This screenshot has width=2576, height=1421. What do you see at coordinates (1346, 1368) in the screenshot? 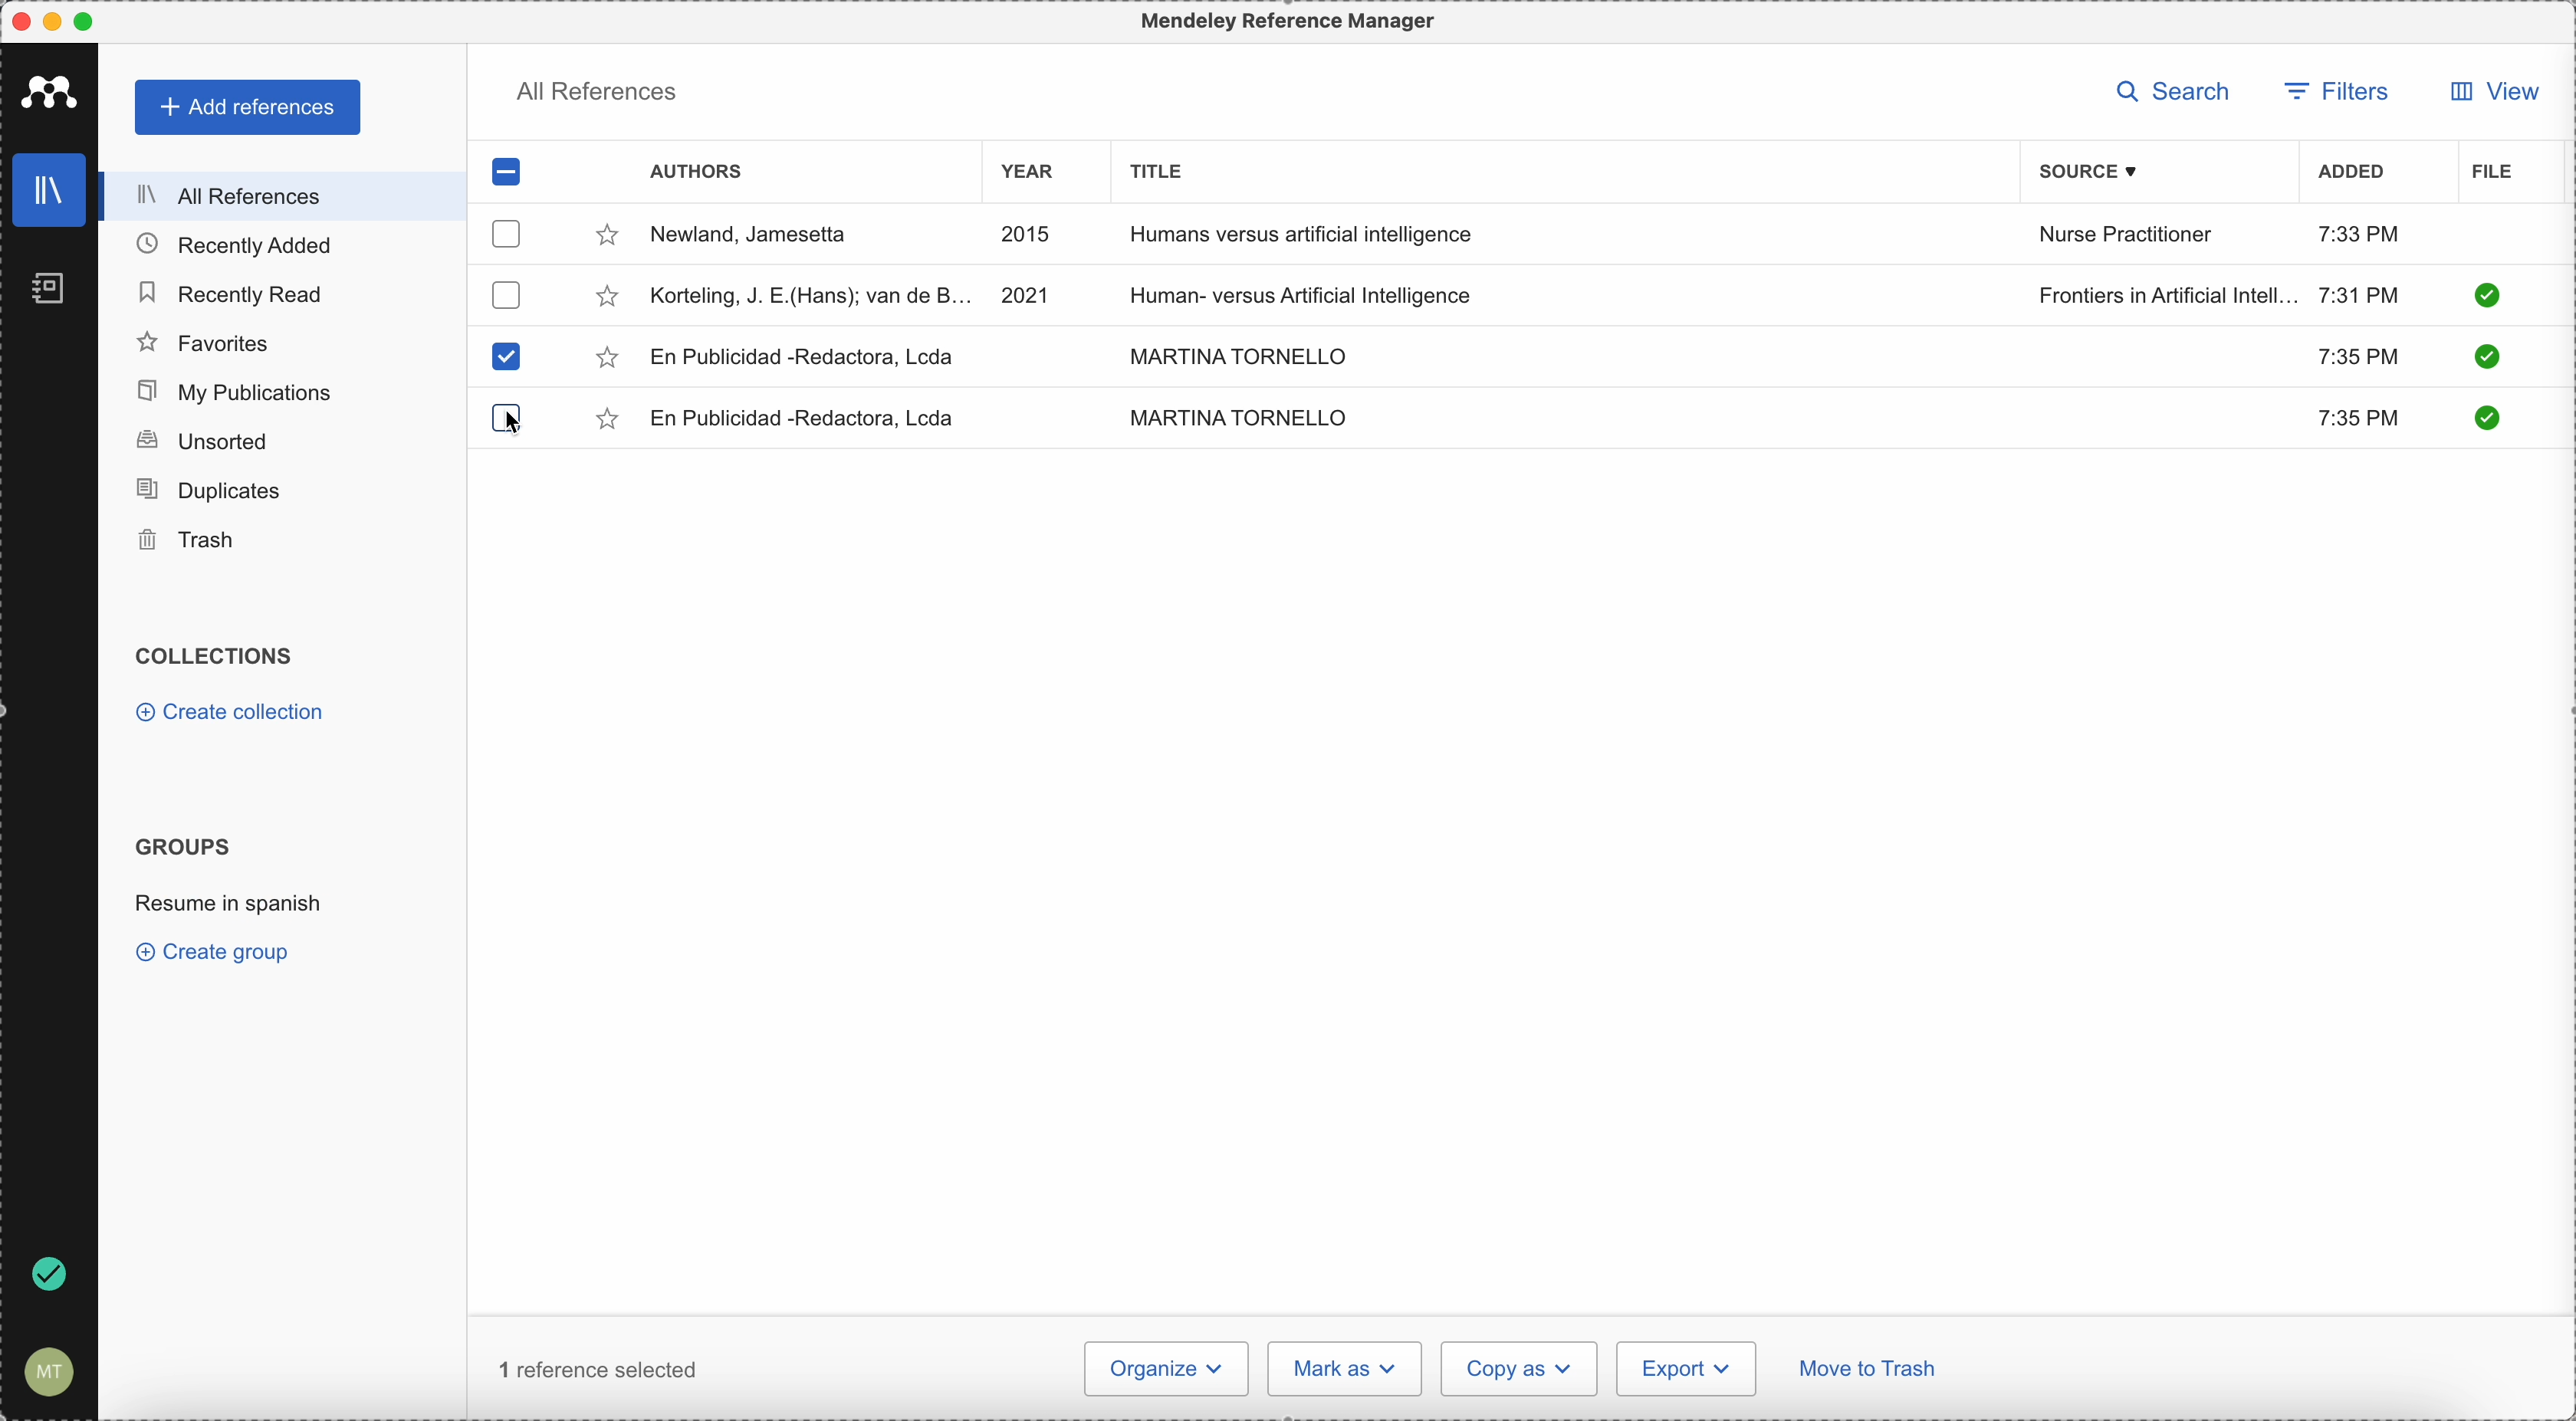
I see `mark as` at bounding box center [1346, 1368].